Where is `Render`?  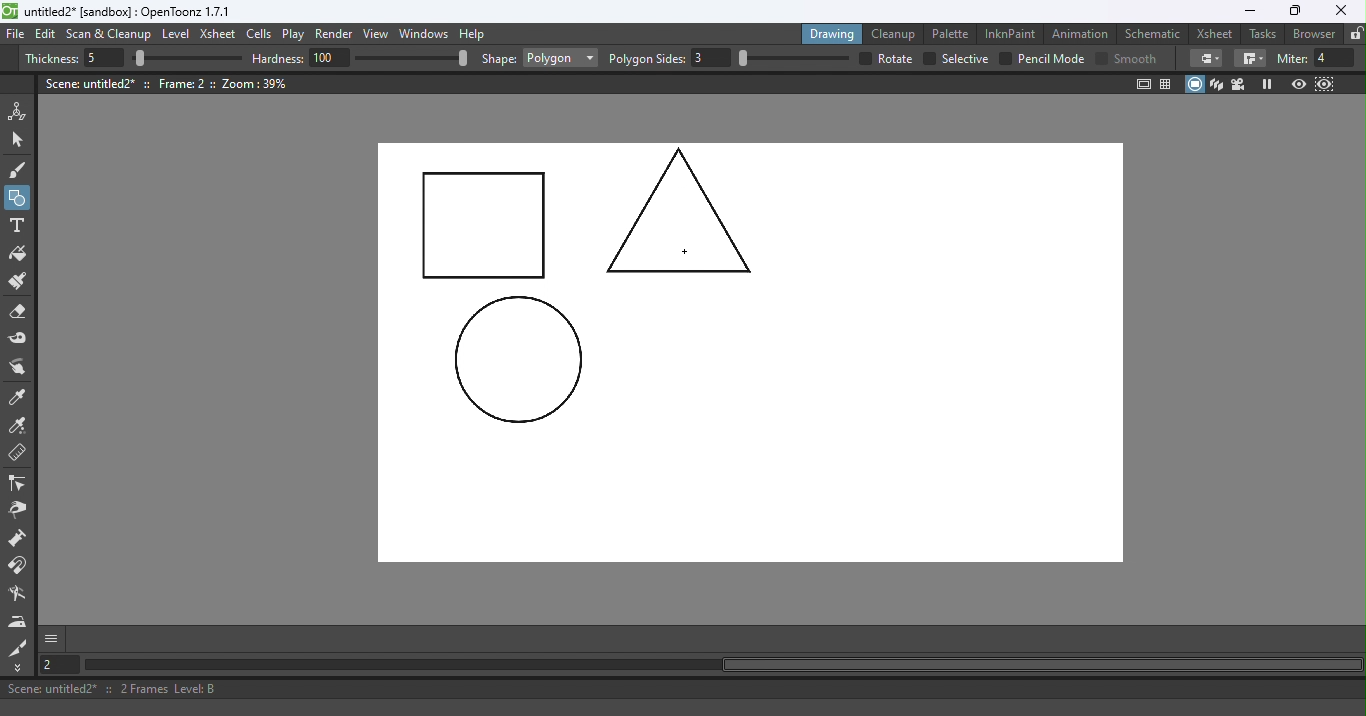
Render is located at coordinates (337, 35).